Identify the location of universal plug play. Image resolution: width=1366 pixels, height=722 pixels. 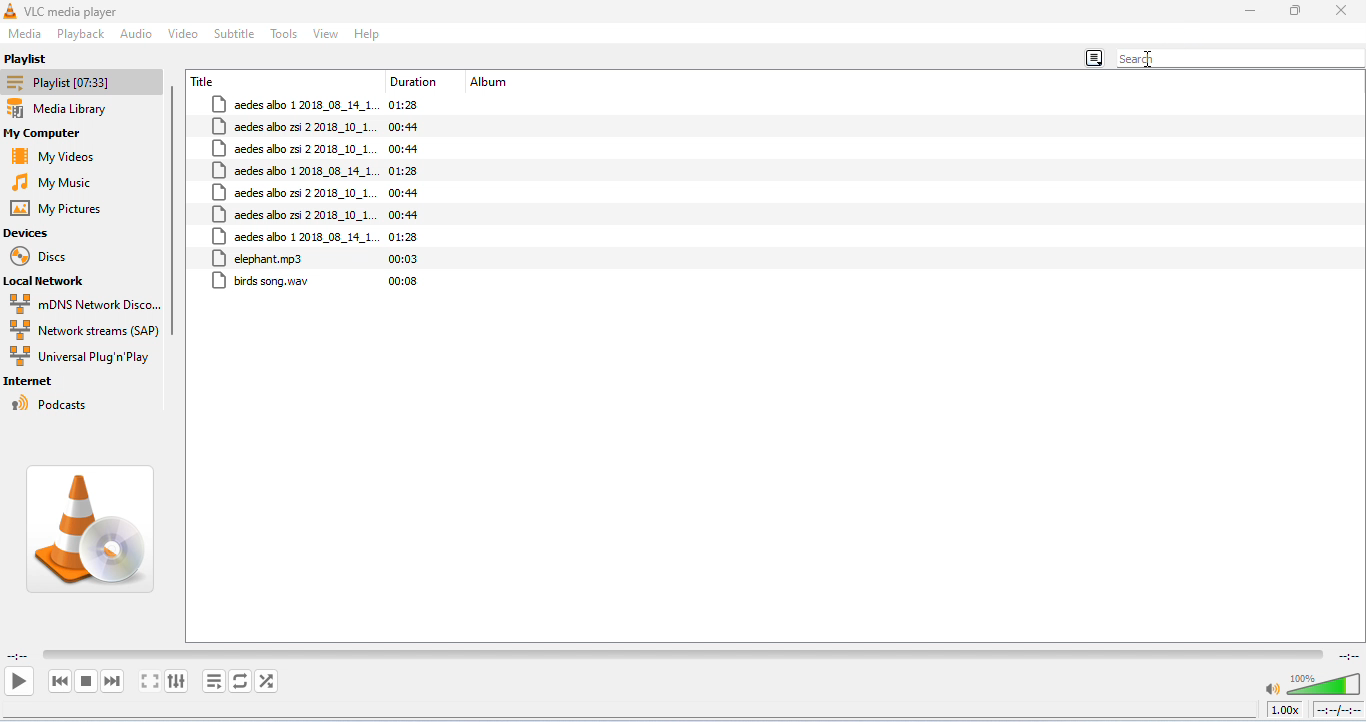
(81, 358).